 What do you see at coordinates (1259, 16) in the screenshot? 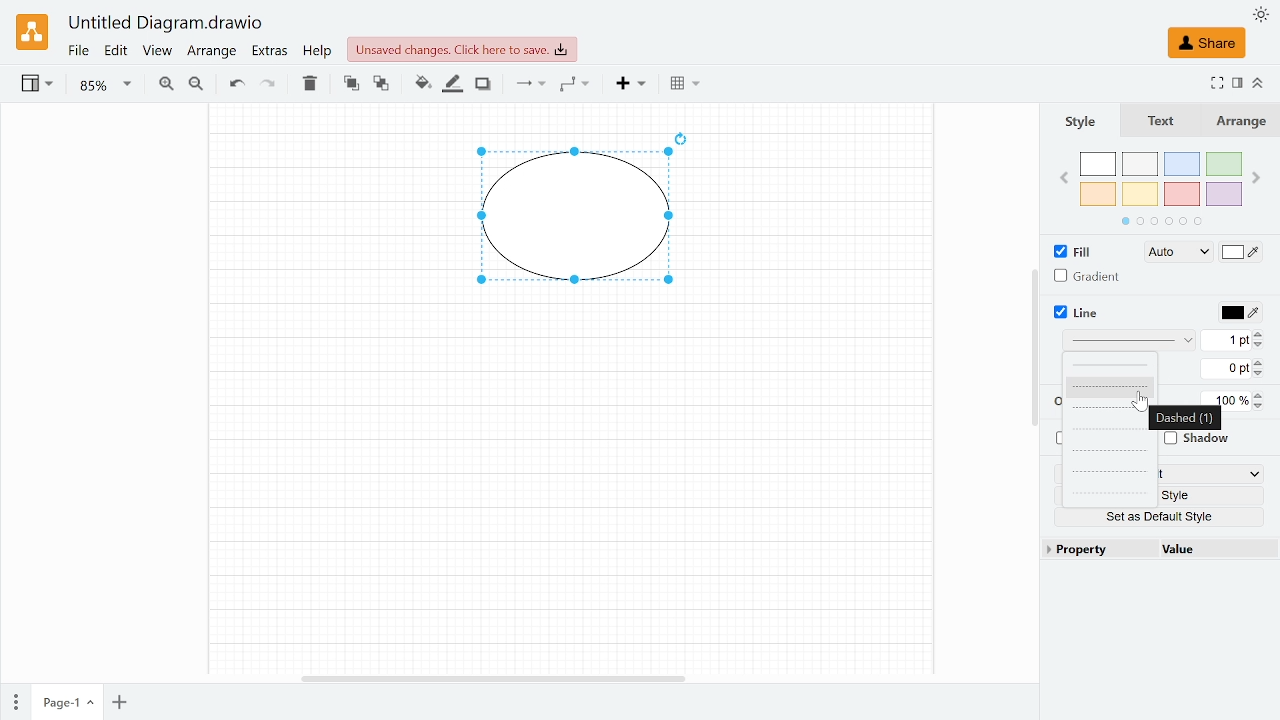
I see `Appearence` at bounding box center [1259, 16].